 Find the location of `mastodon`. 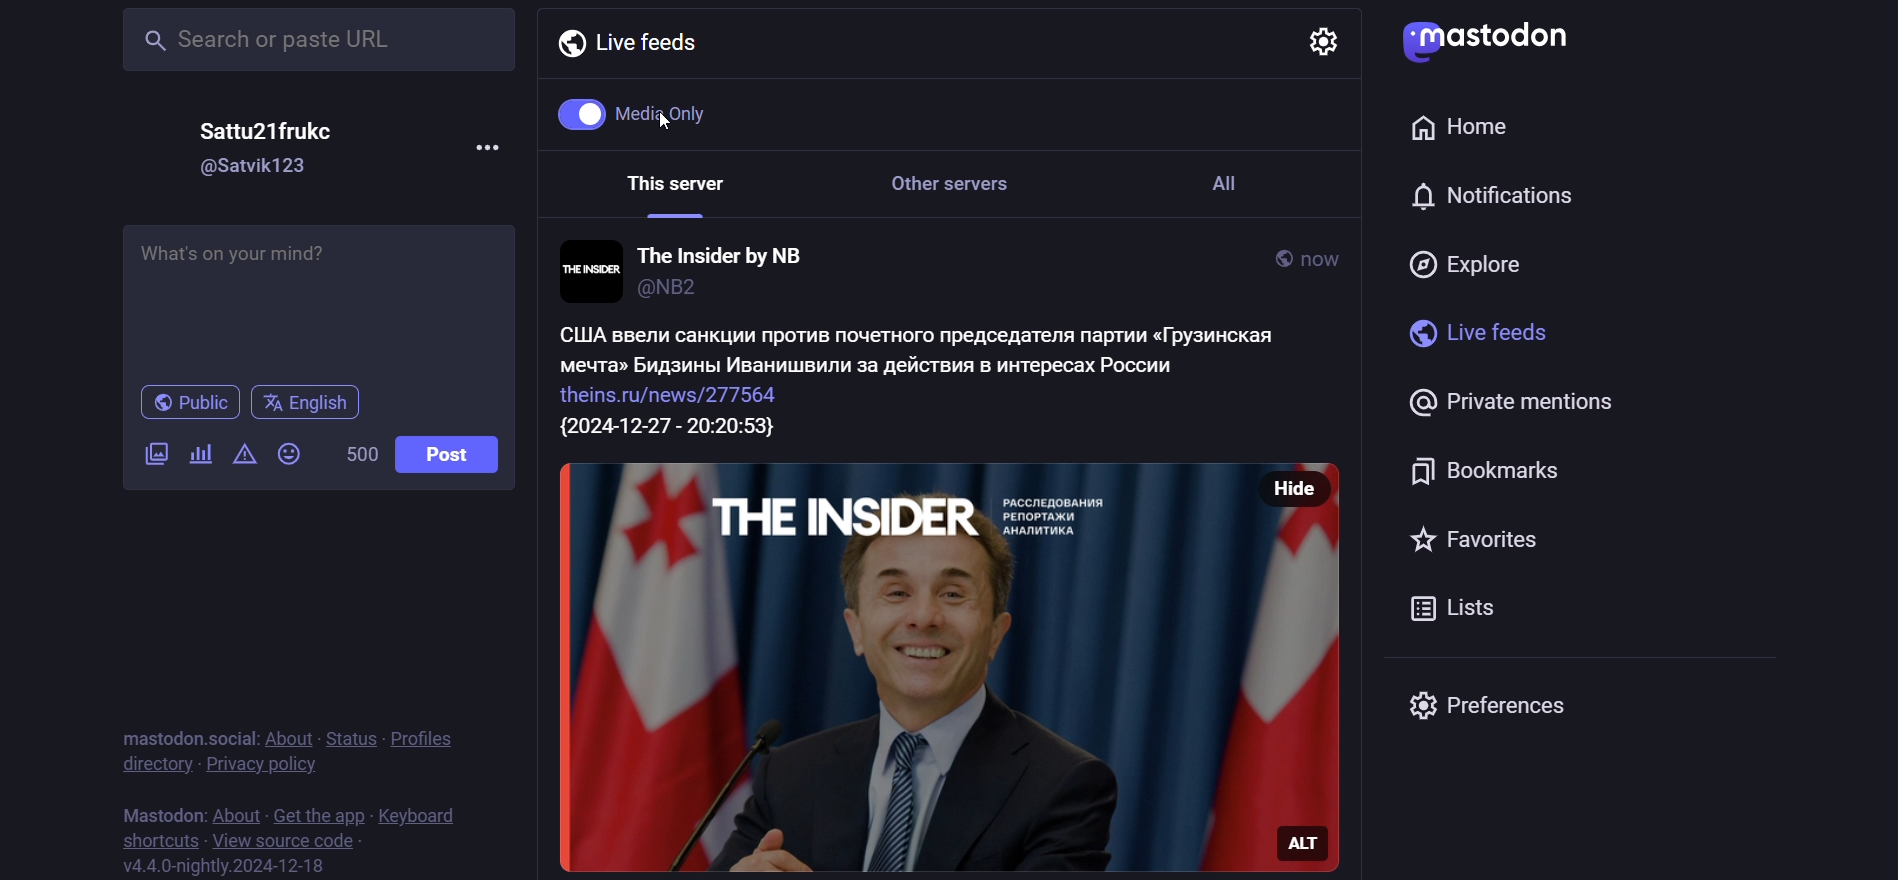

mastodon is located at coordinates (1493, 41).